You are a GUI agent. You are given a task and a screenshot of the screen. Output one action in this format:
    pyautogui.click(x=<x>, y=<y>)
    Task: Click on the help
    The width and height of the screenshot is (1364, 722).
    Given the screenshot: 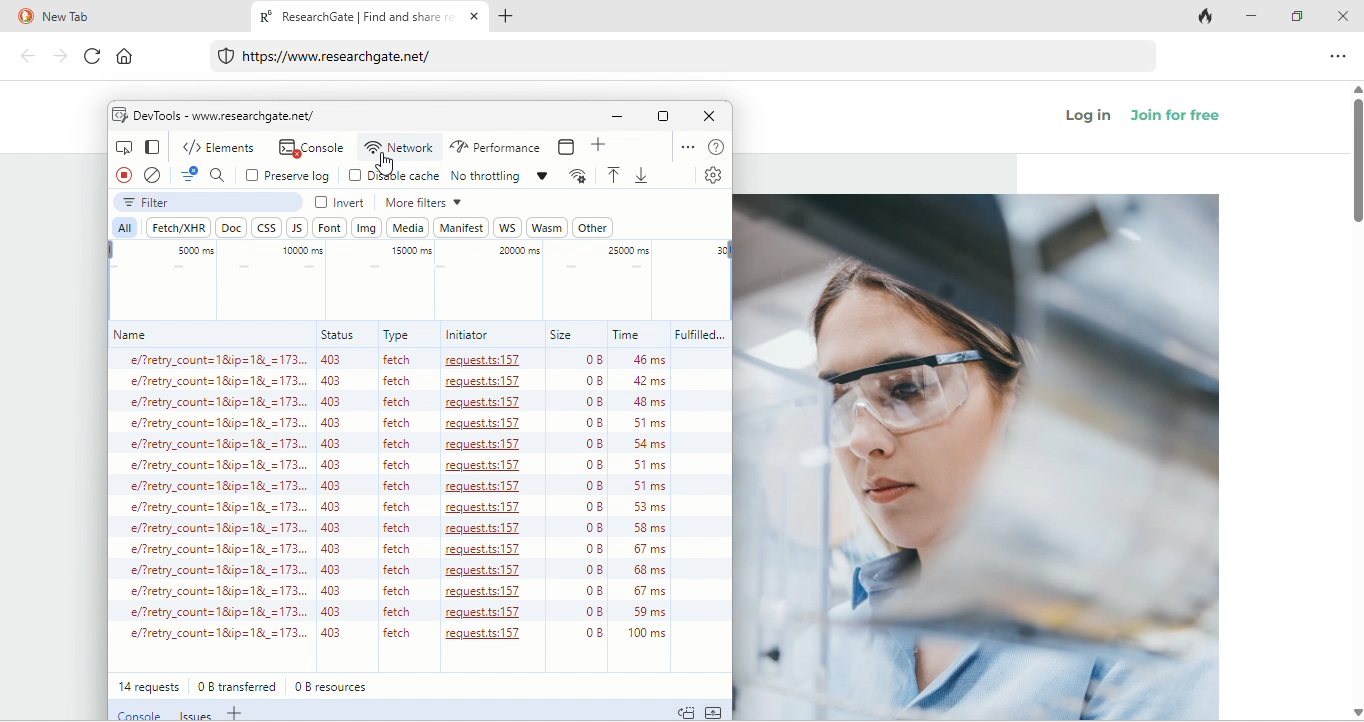 What is the action you would take?
    pyautogui.click(x=716, y=147)
    